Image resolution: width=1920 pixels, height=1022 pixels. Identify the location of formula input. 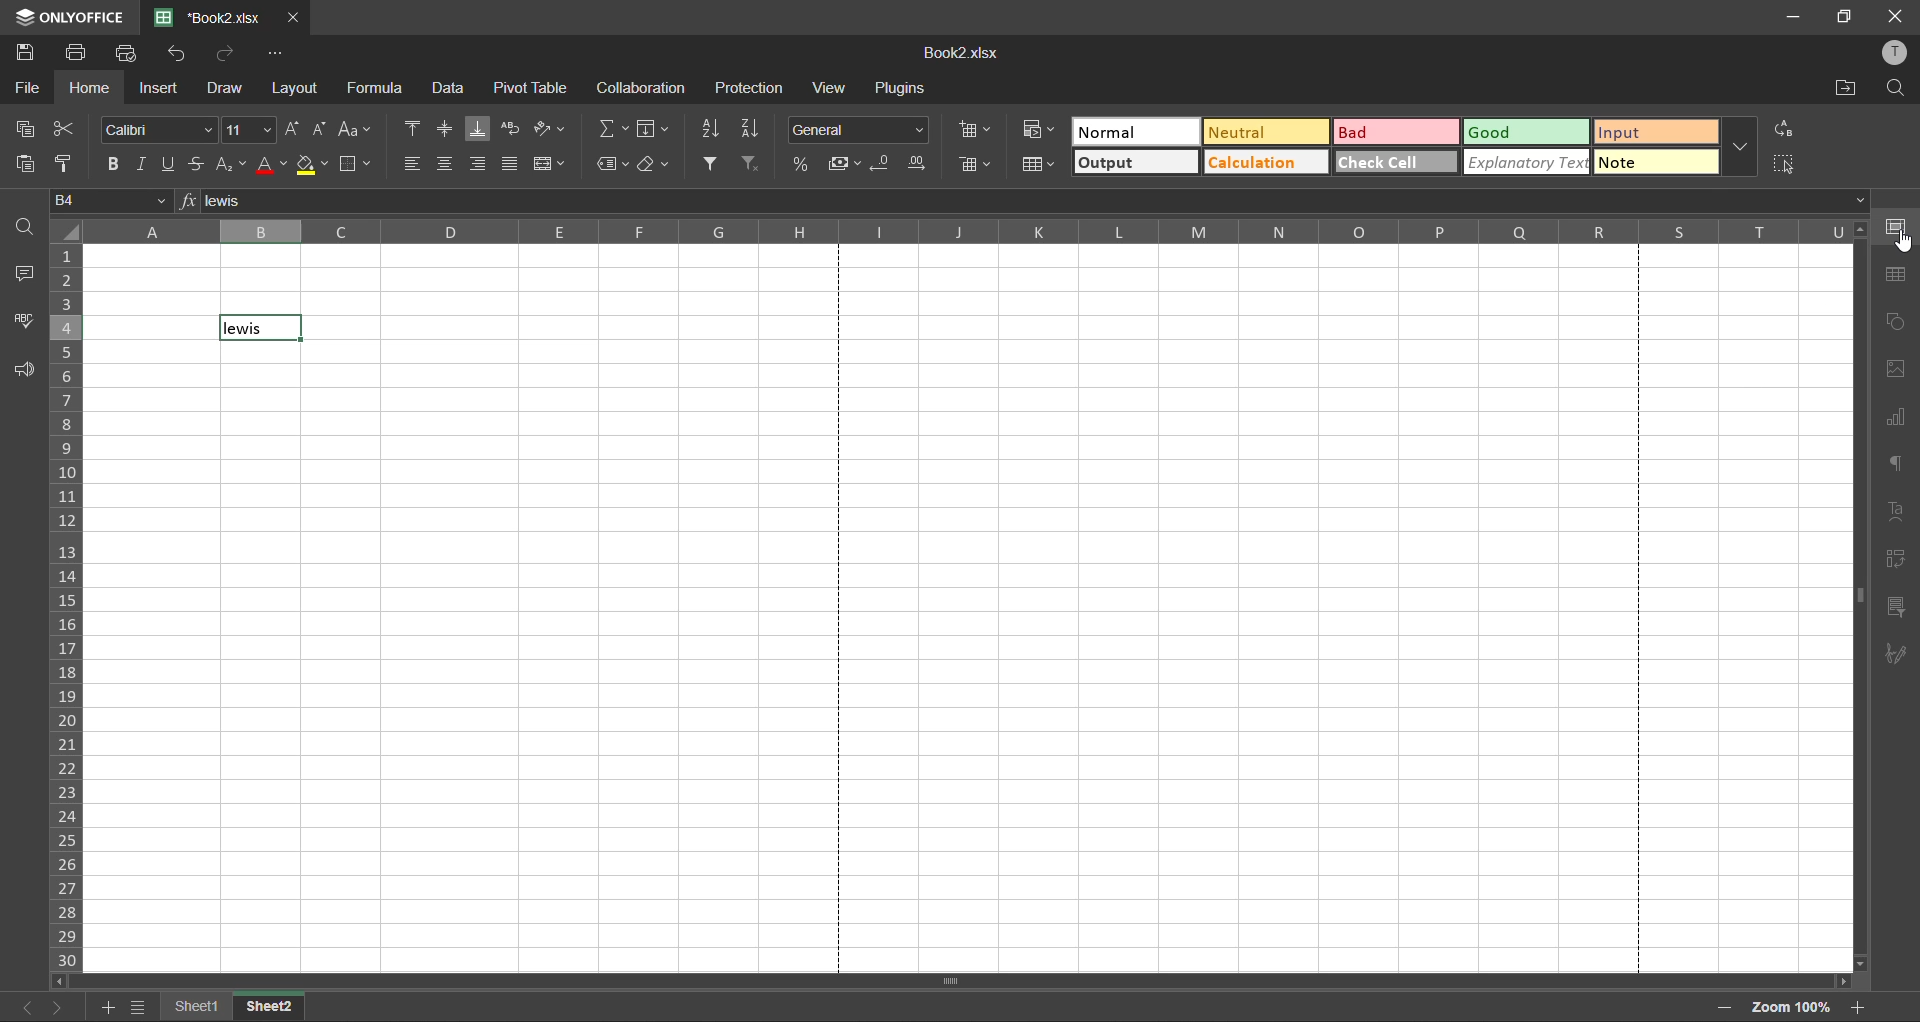
(184, 203).